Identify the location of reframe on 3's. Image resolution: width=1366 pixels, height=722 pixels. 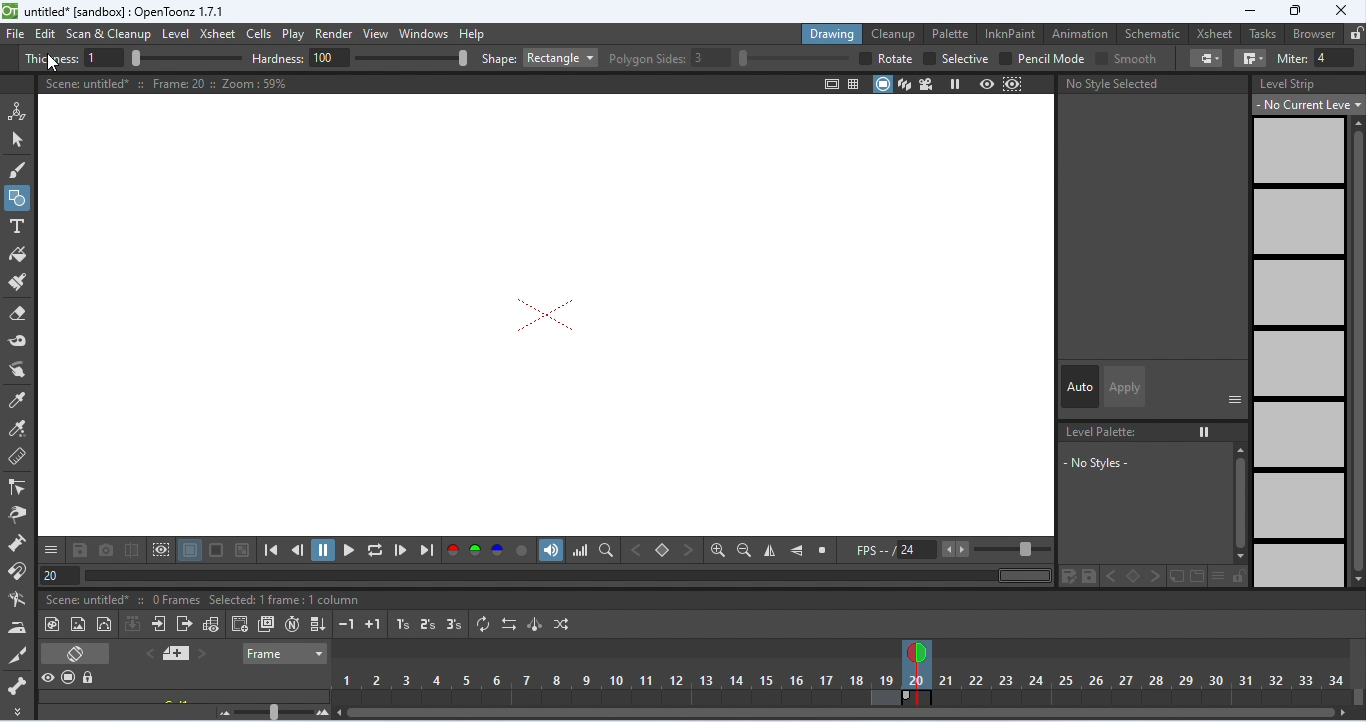
(454, 624).